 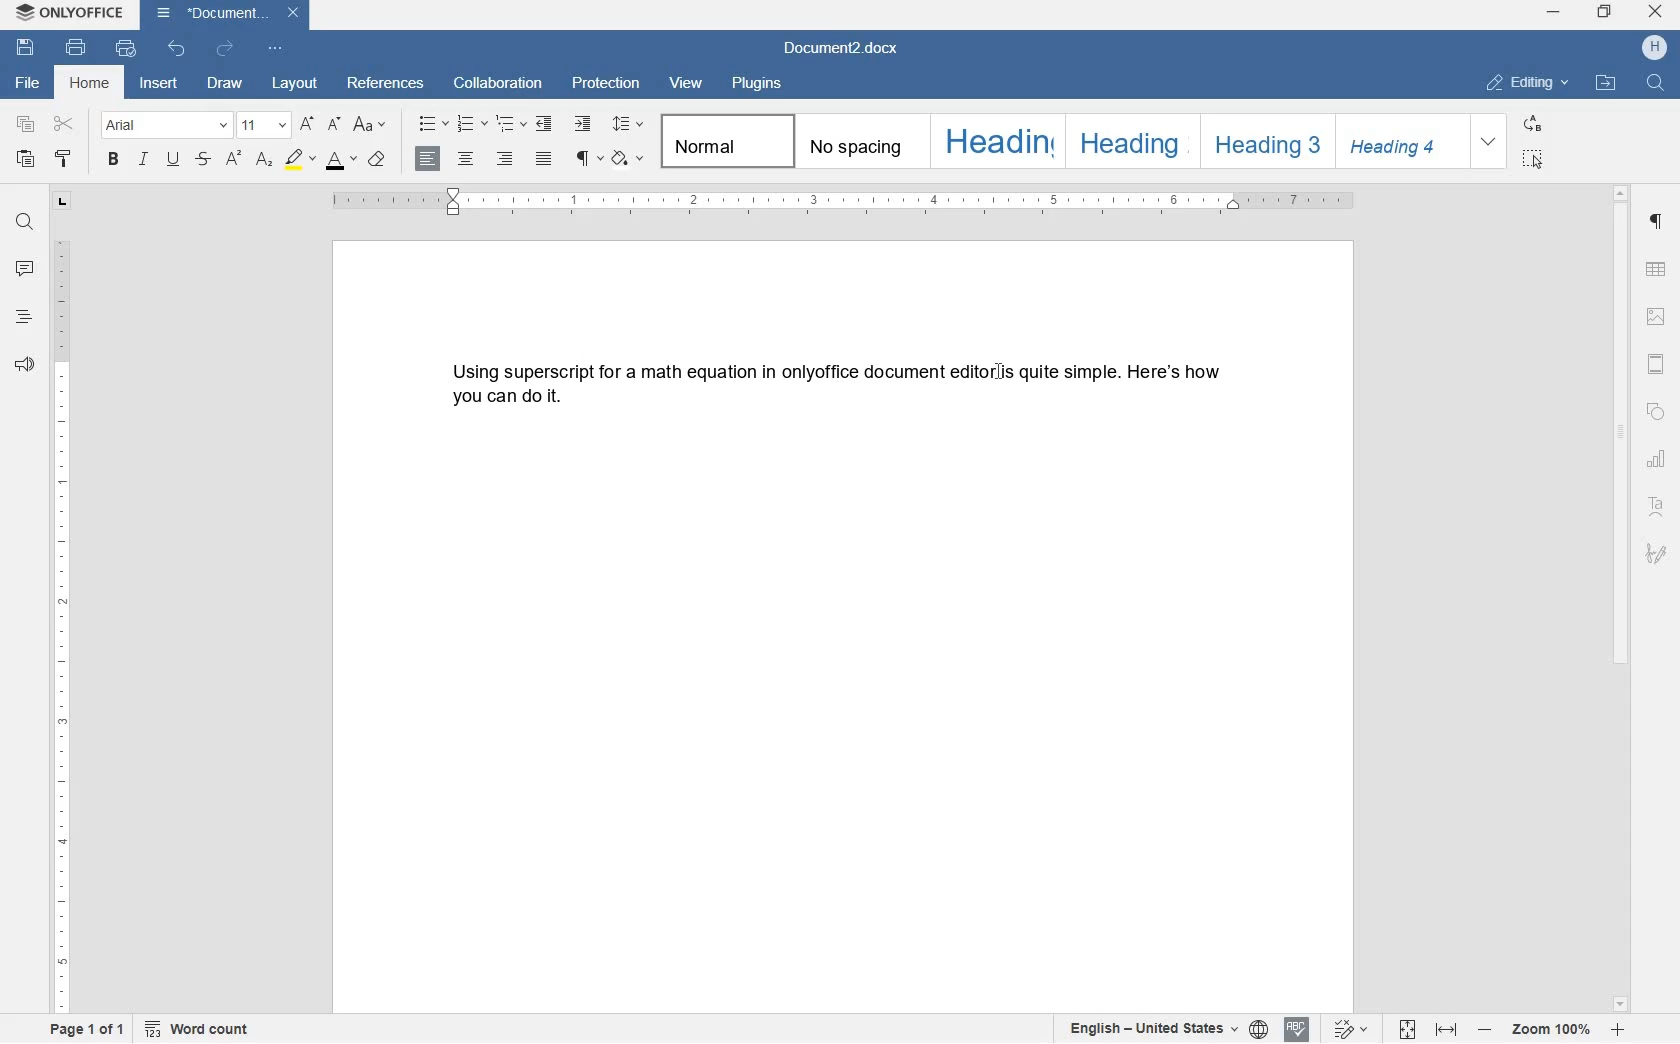 I want to click on HEADING 3, so click(x=1265, y=140).